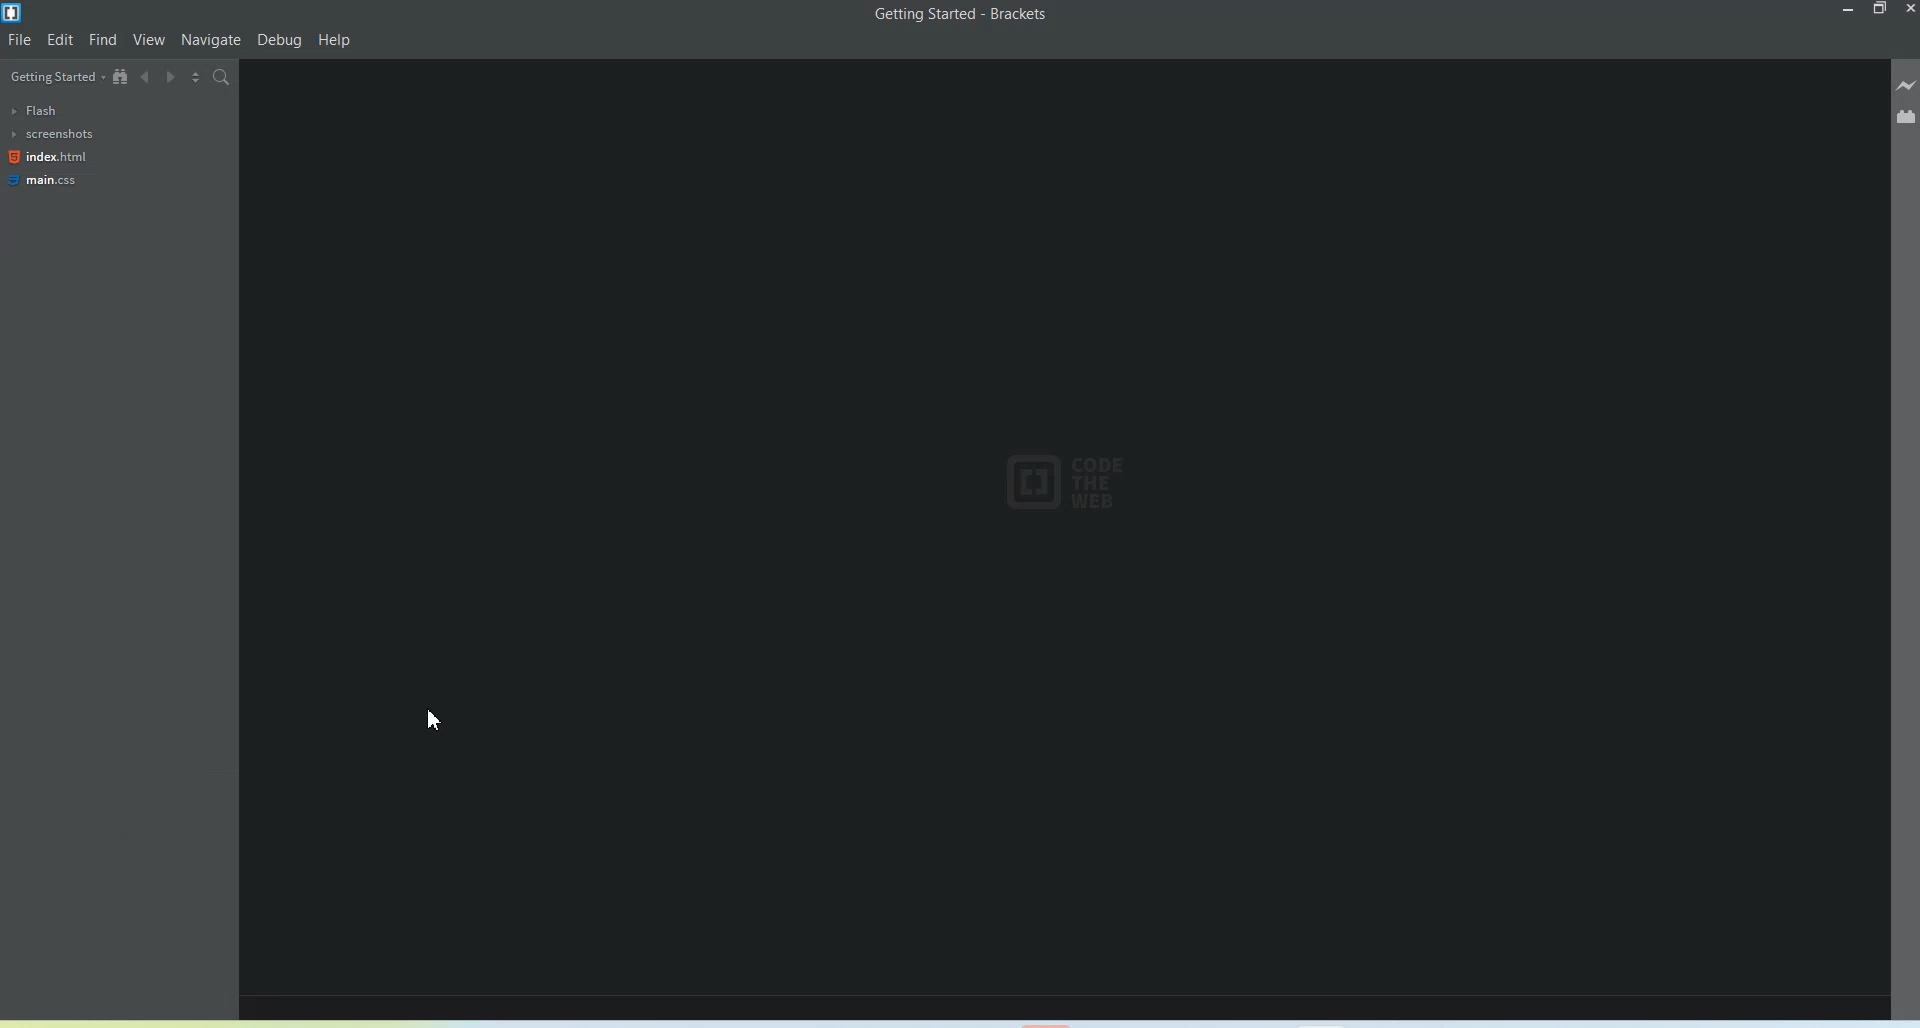 The width and height of the screenshot is (1920, 1028). What do you see at coordinates (195, 78) in the screenshot?
I see `Split the editor vertically and Horizontally` at bounding box center [195, 78].